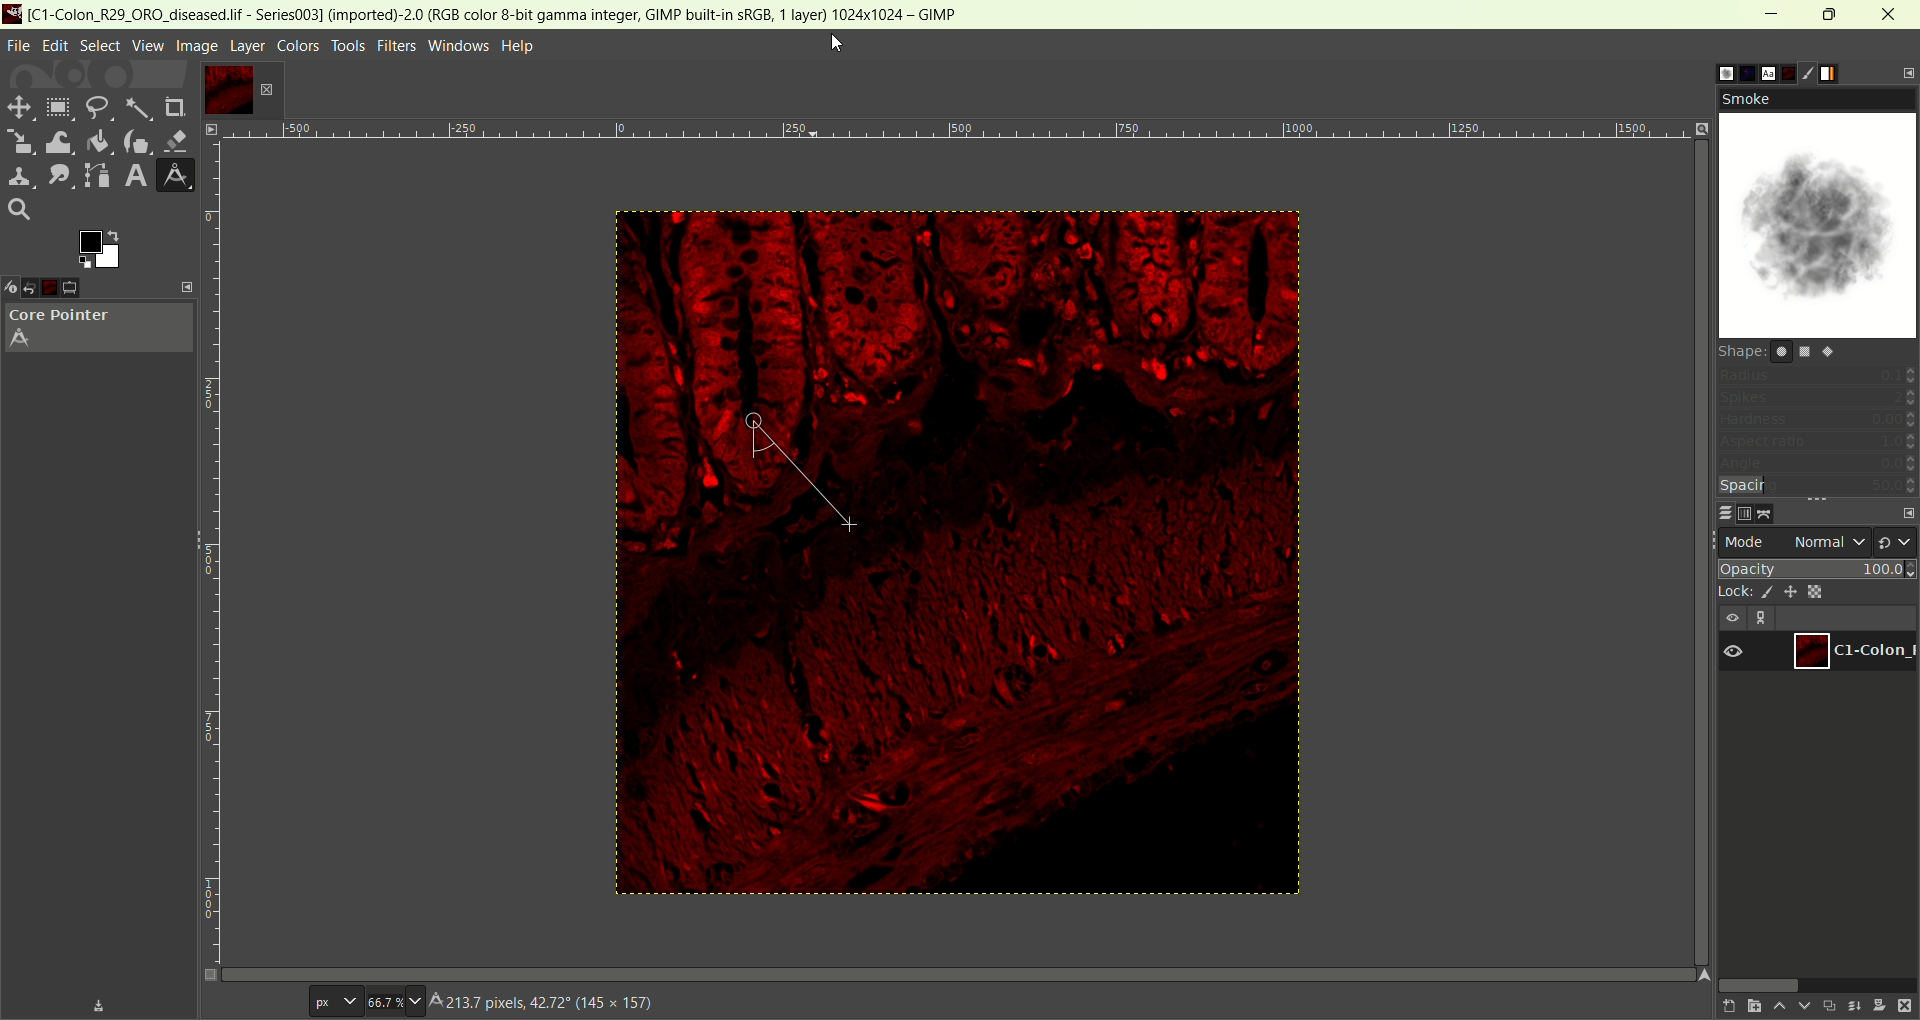 This screenshot has height=1020, width=1920. What do you see at coordinates (58, 107) in the screenshot?
I see `rectangle select tool` at bounding box center [58, 107].